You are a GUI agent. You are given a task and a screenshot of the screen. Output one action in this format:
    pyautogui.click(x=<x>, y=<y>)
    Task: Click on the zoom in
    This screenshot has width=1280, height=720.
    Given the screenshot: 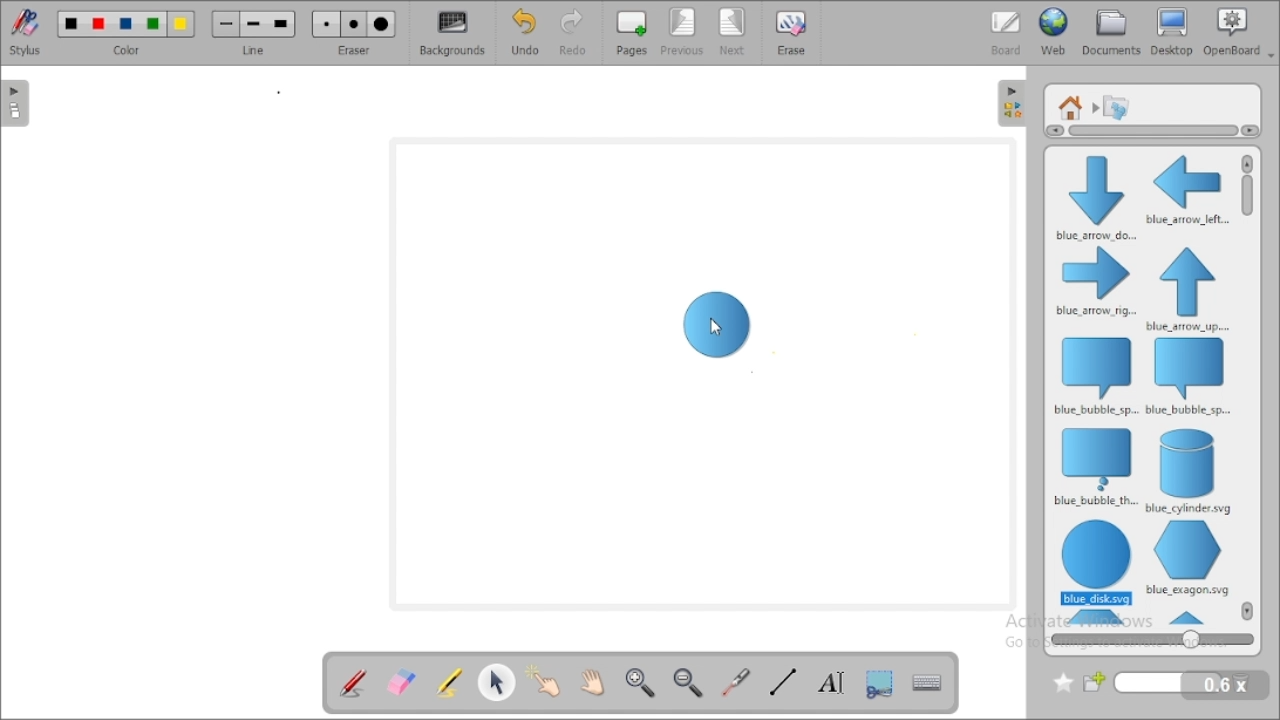 What is the action you would take?
    pyautogui.click(x=641, y=683)
    